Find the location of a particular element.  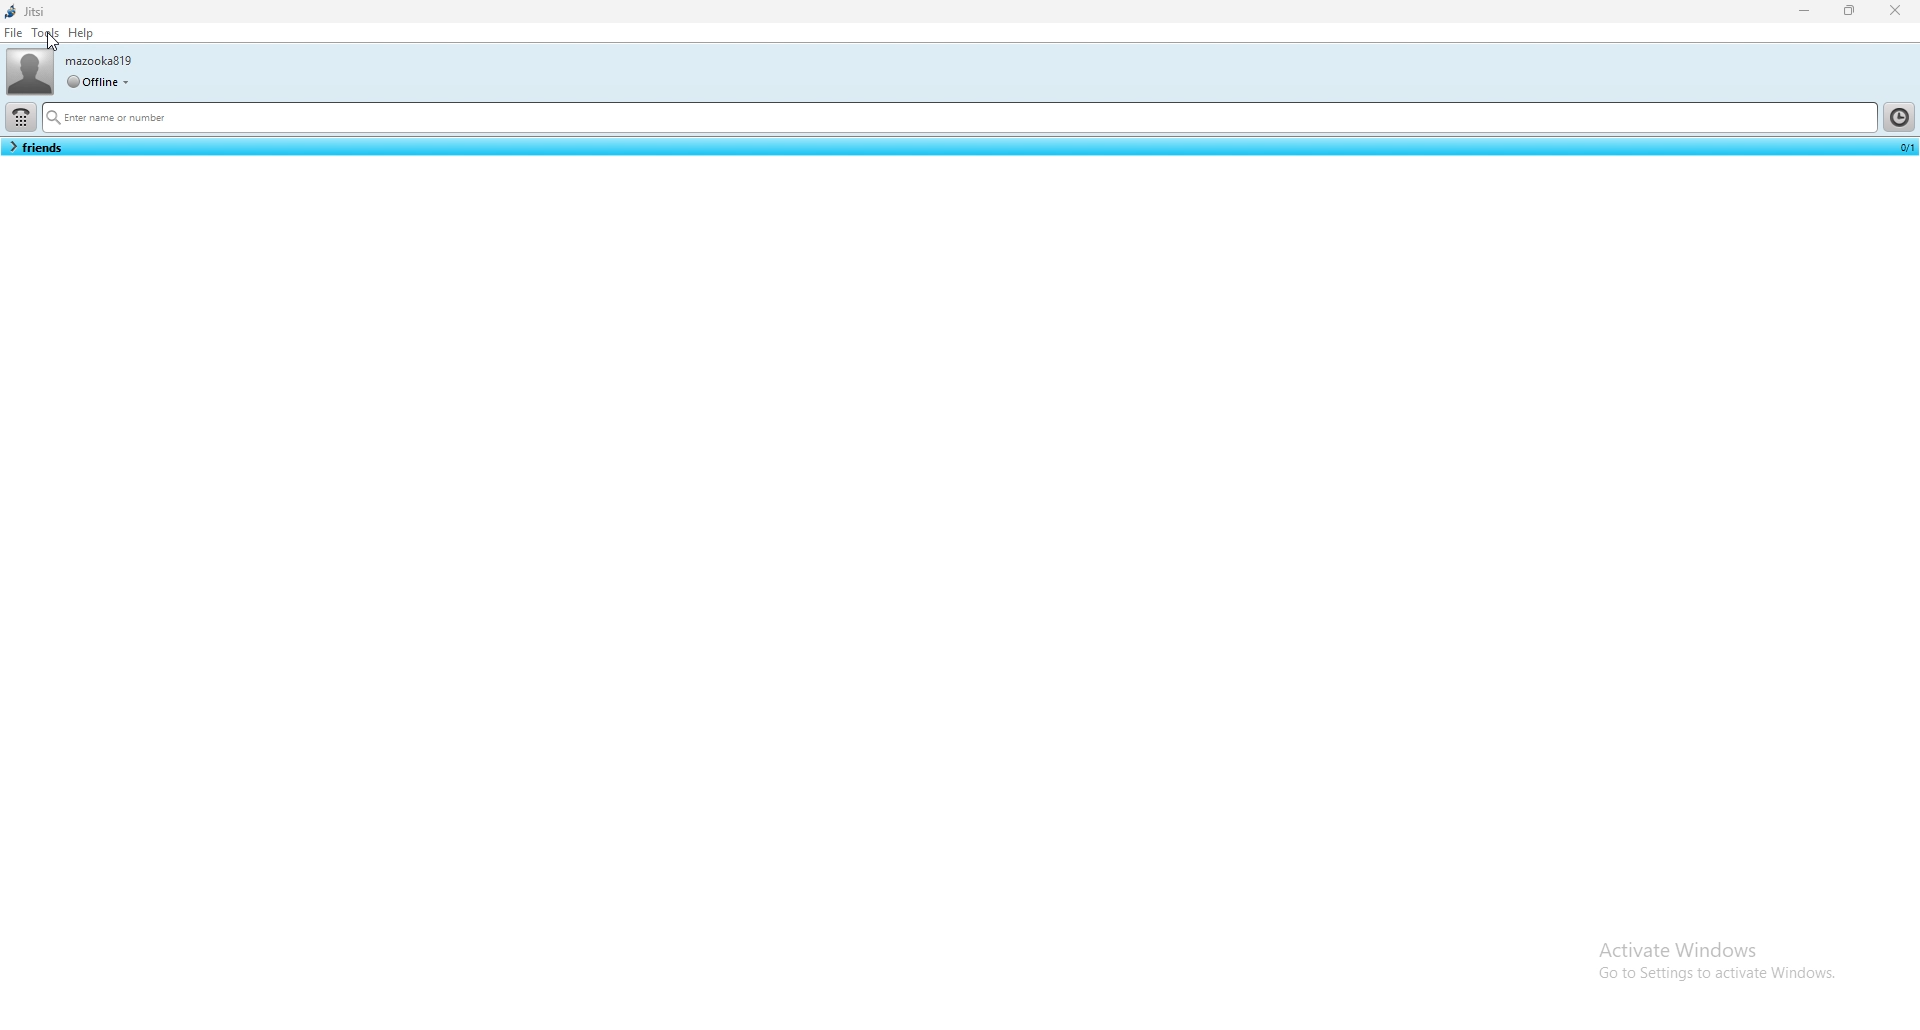

contact list is located at coordinates (35, 147).